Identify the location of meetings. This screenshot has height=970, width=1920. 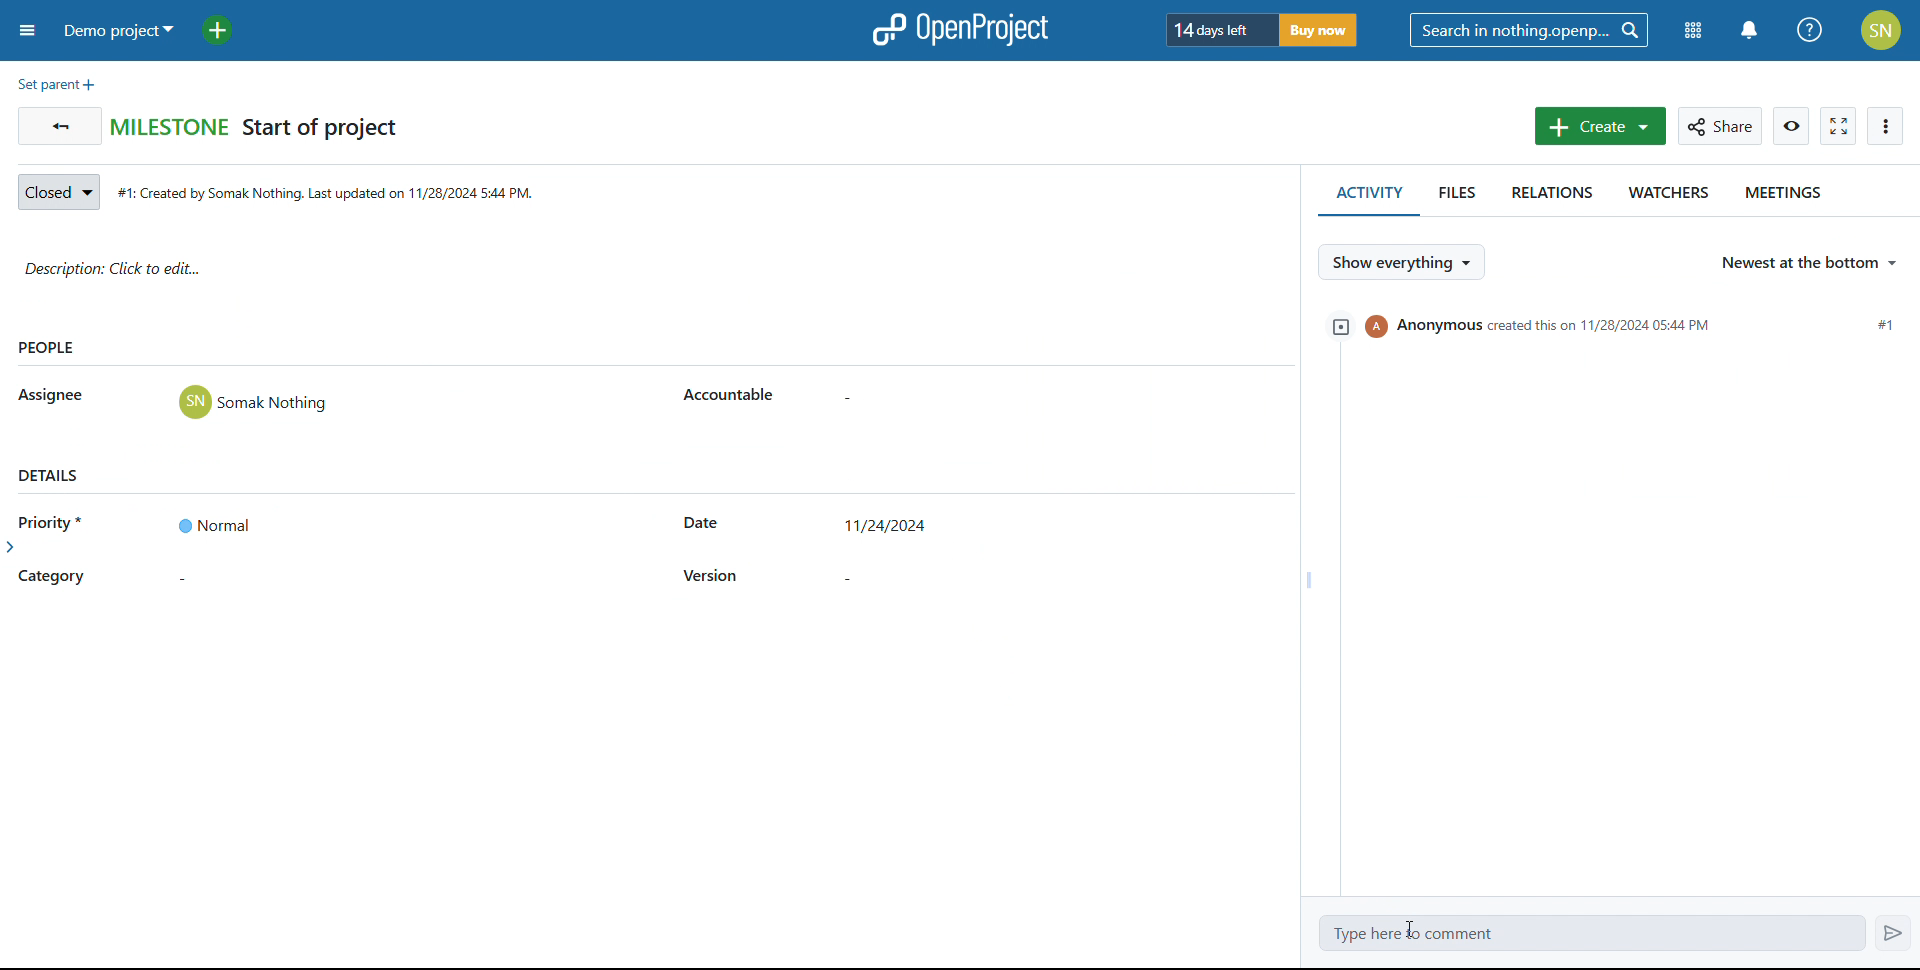
(1787, 197).